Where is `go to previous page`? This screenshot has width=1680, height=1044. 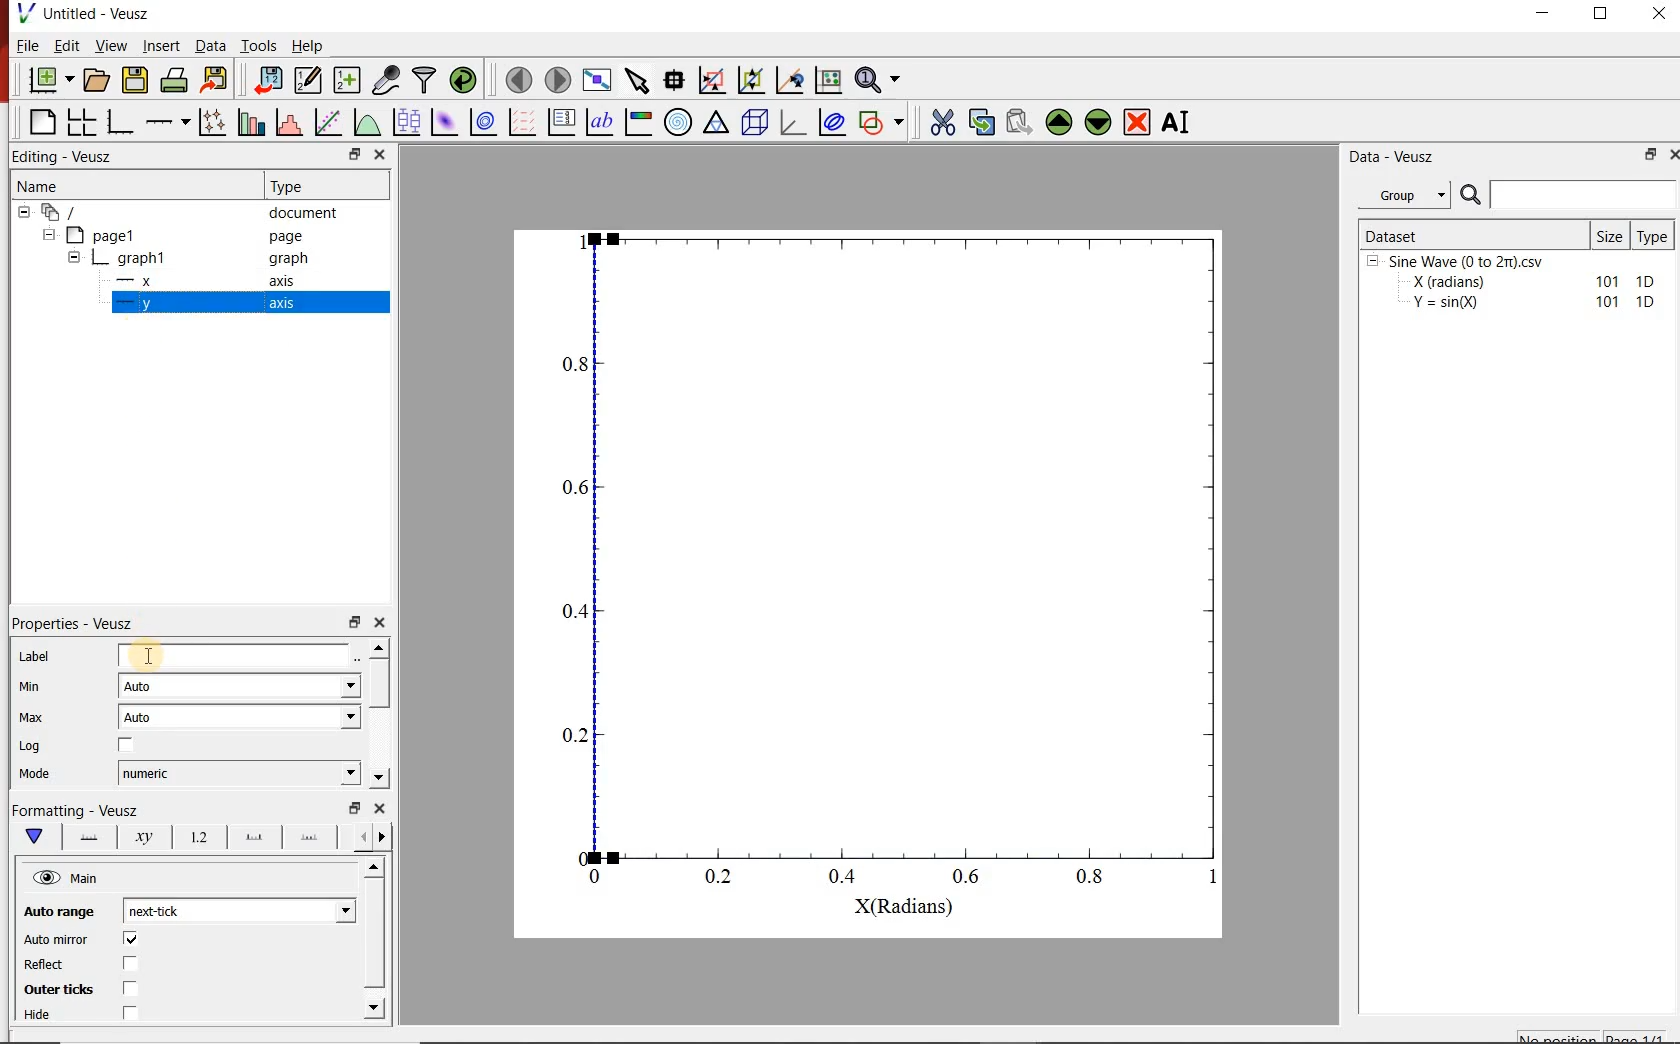
go to previous page is located at coordinates (518, 79).